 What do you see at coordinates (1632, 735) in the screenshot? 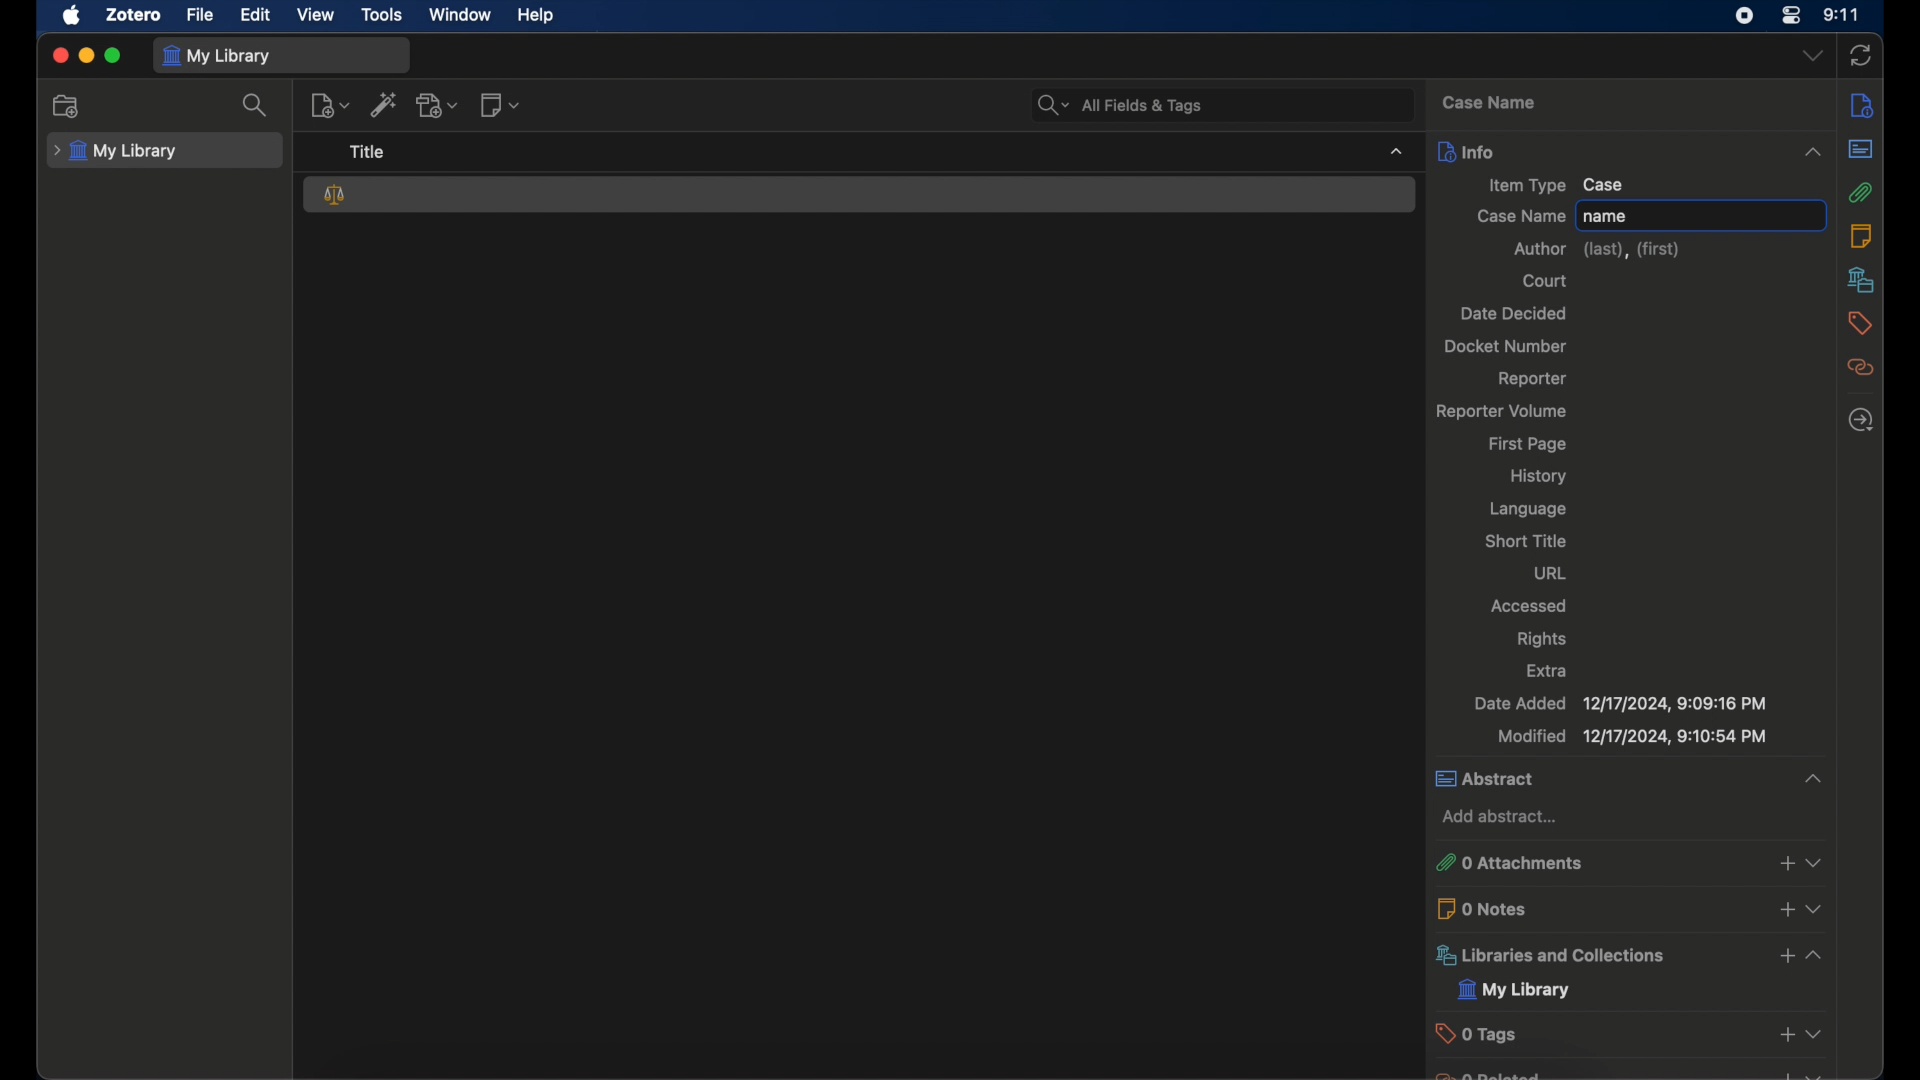
I see `modified` at bounding box center [1632, 735].